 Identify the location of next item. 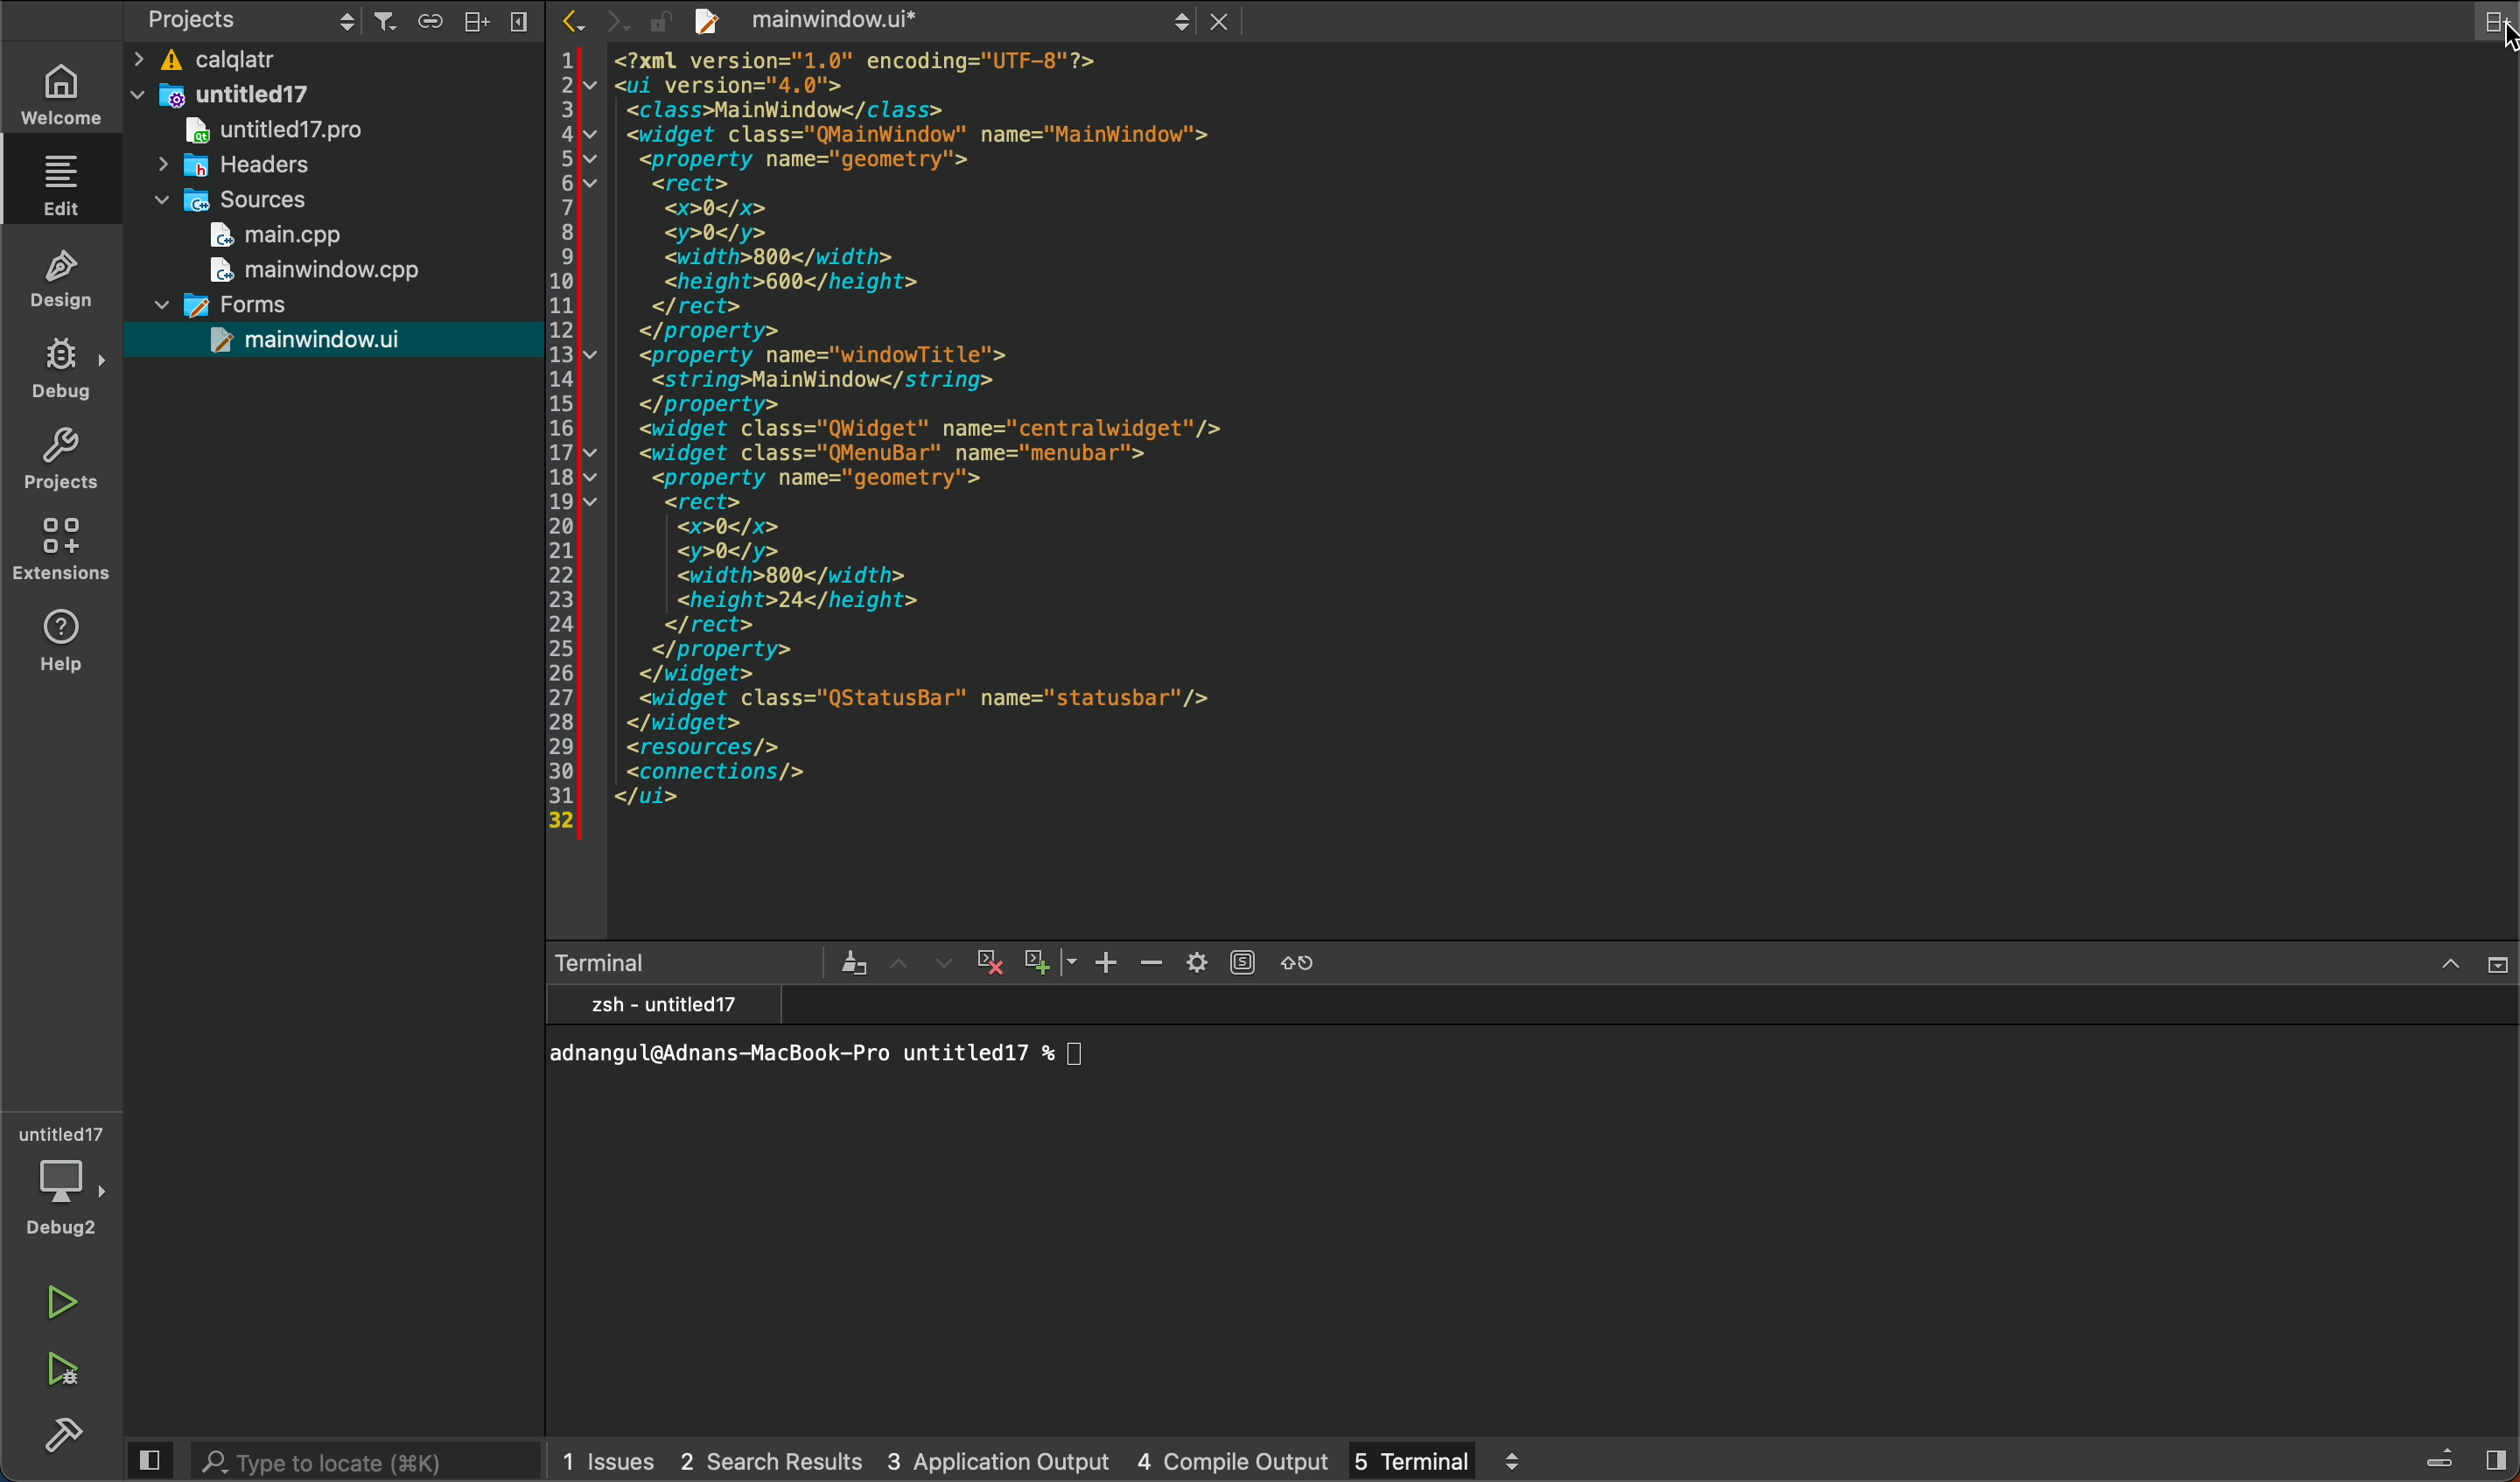
(946, 963).